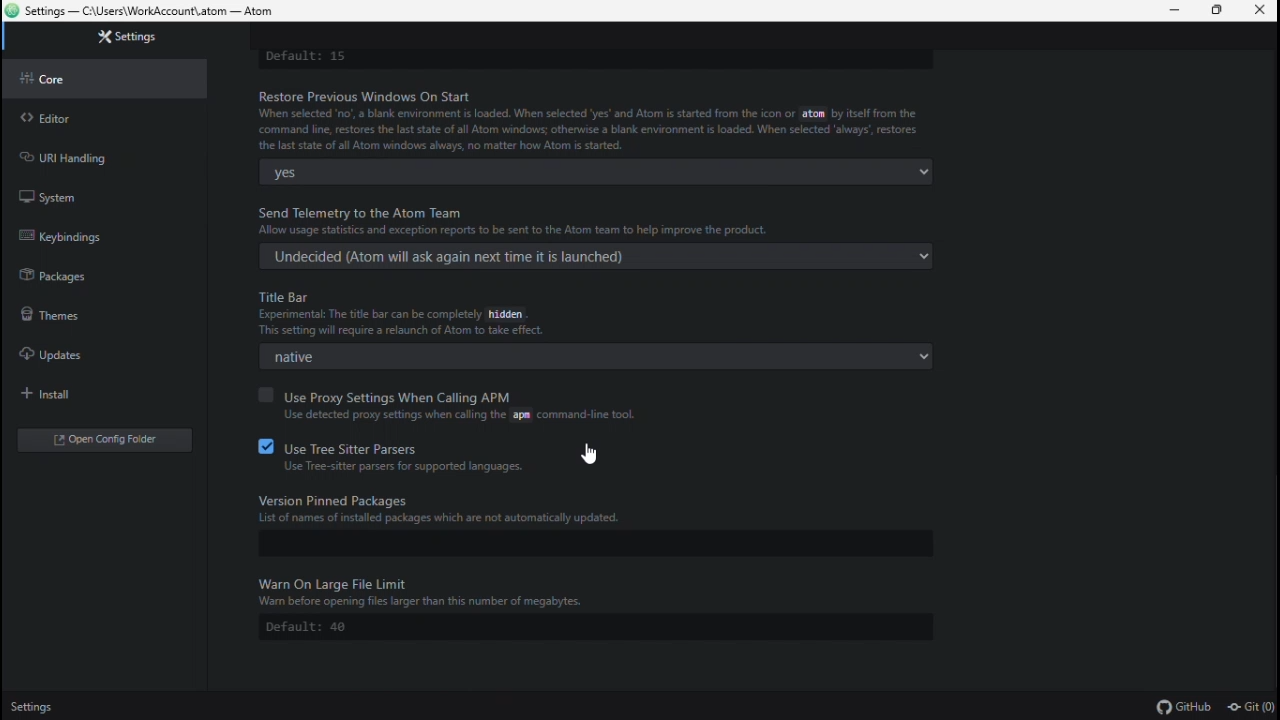 Image resolution: width=1280 pixels, height=720 pixels. Describe the element at coordinates (1219, 12) in the screenshot. I see `Restore` at that location.